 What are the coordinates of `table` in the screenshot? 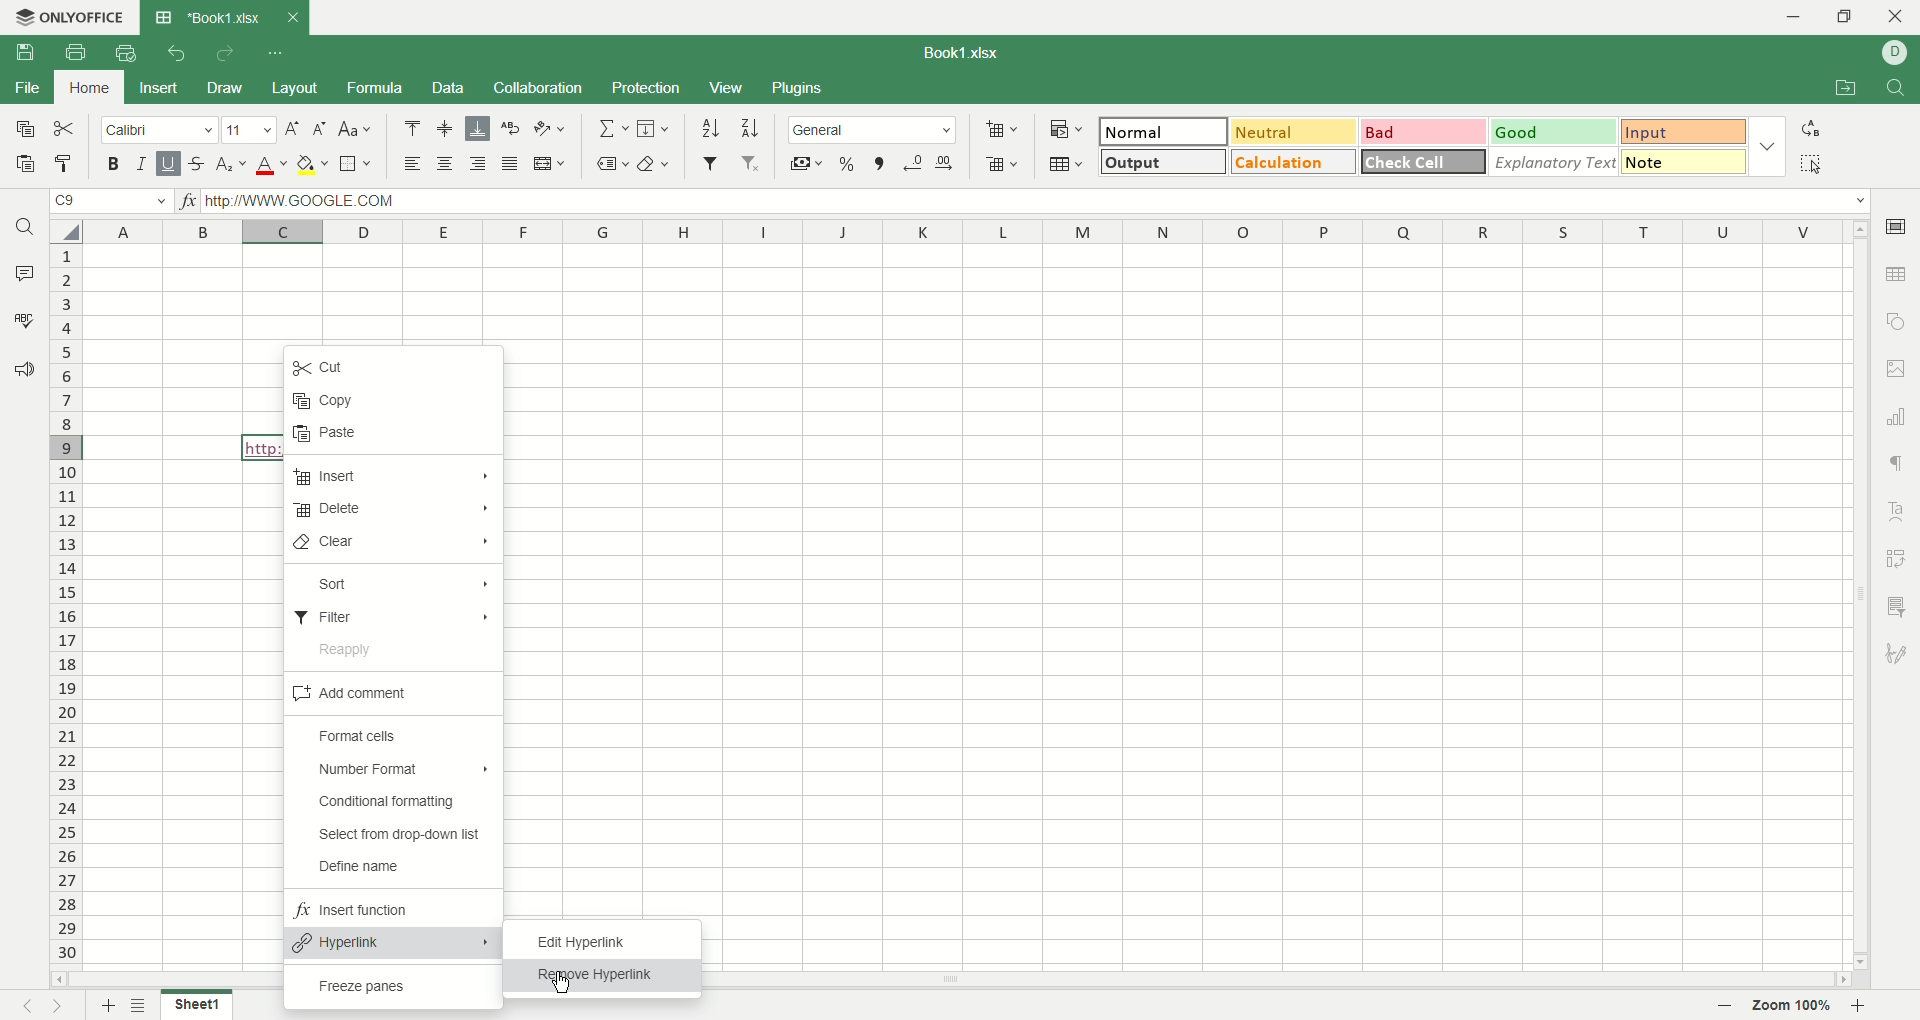 It's located at (1067, 163).